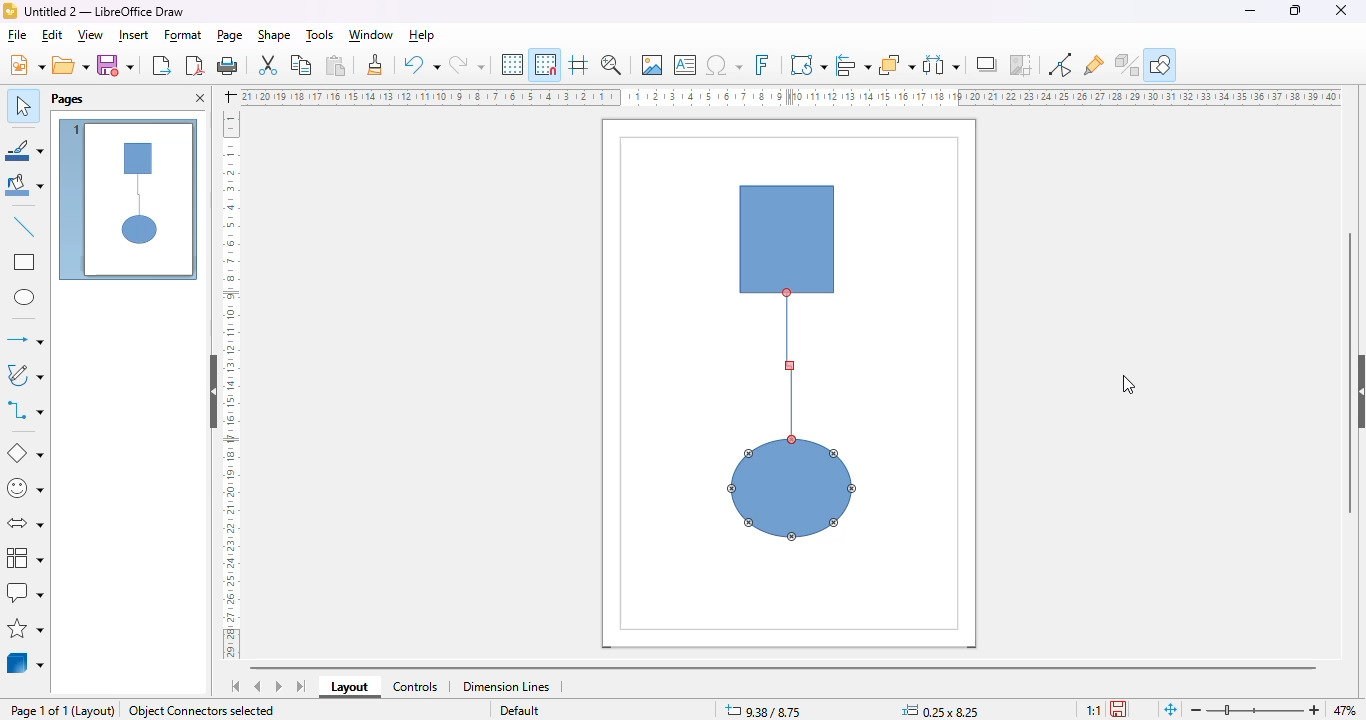 The height and width of the screenshot is (720, 1366). Describe the element at coordinates (24, 150) in the screenshot. I see `line color` at that location.